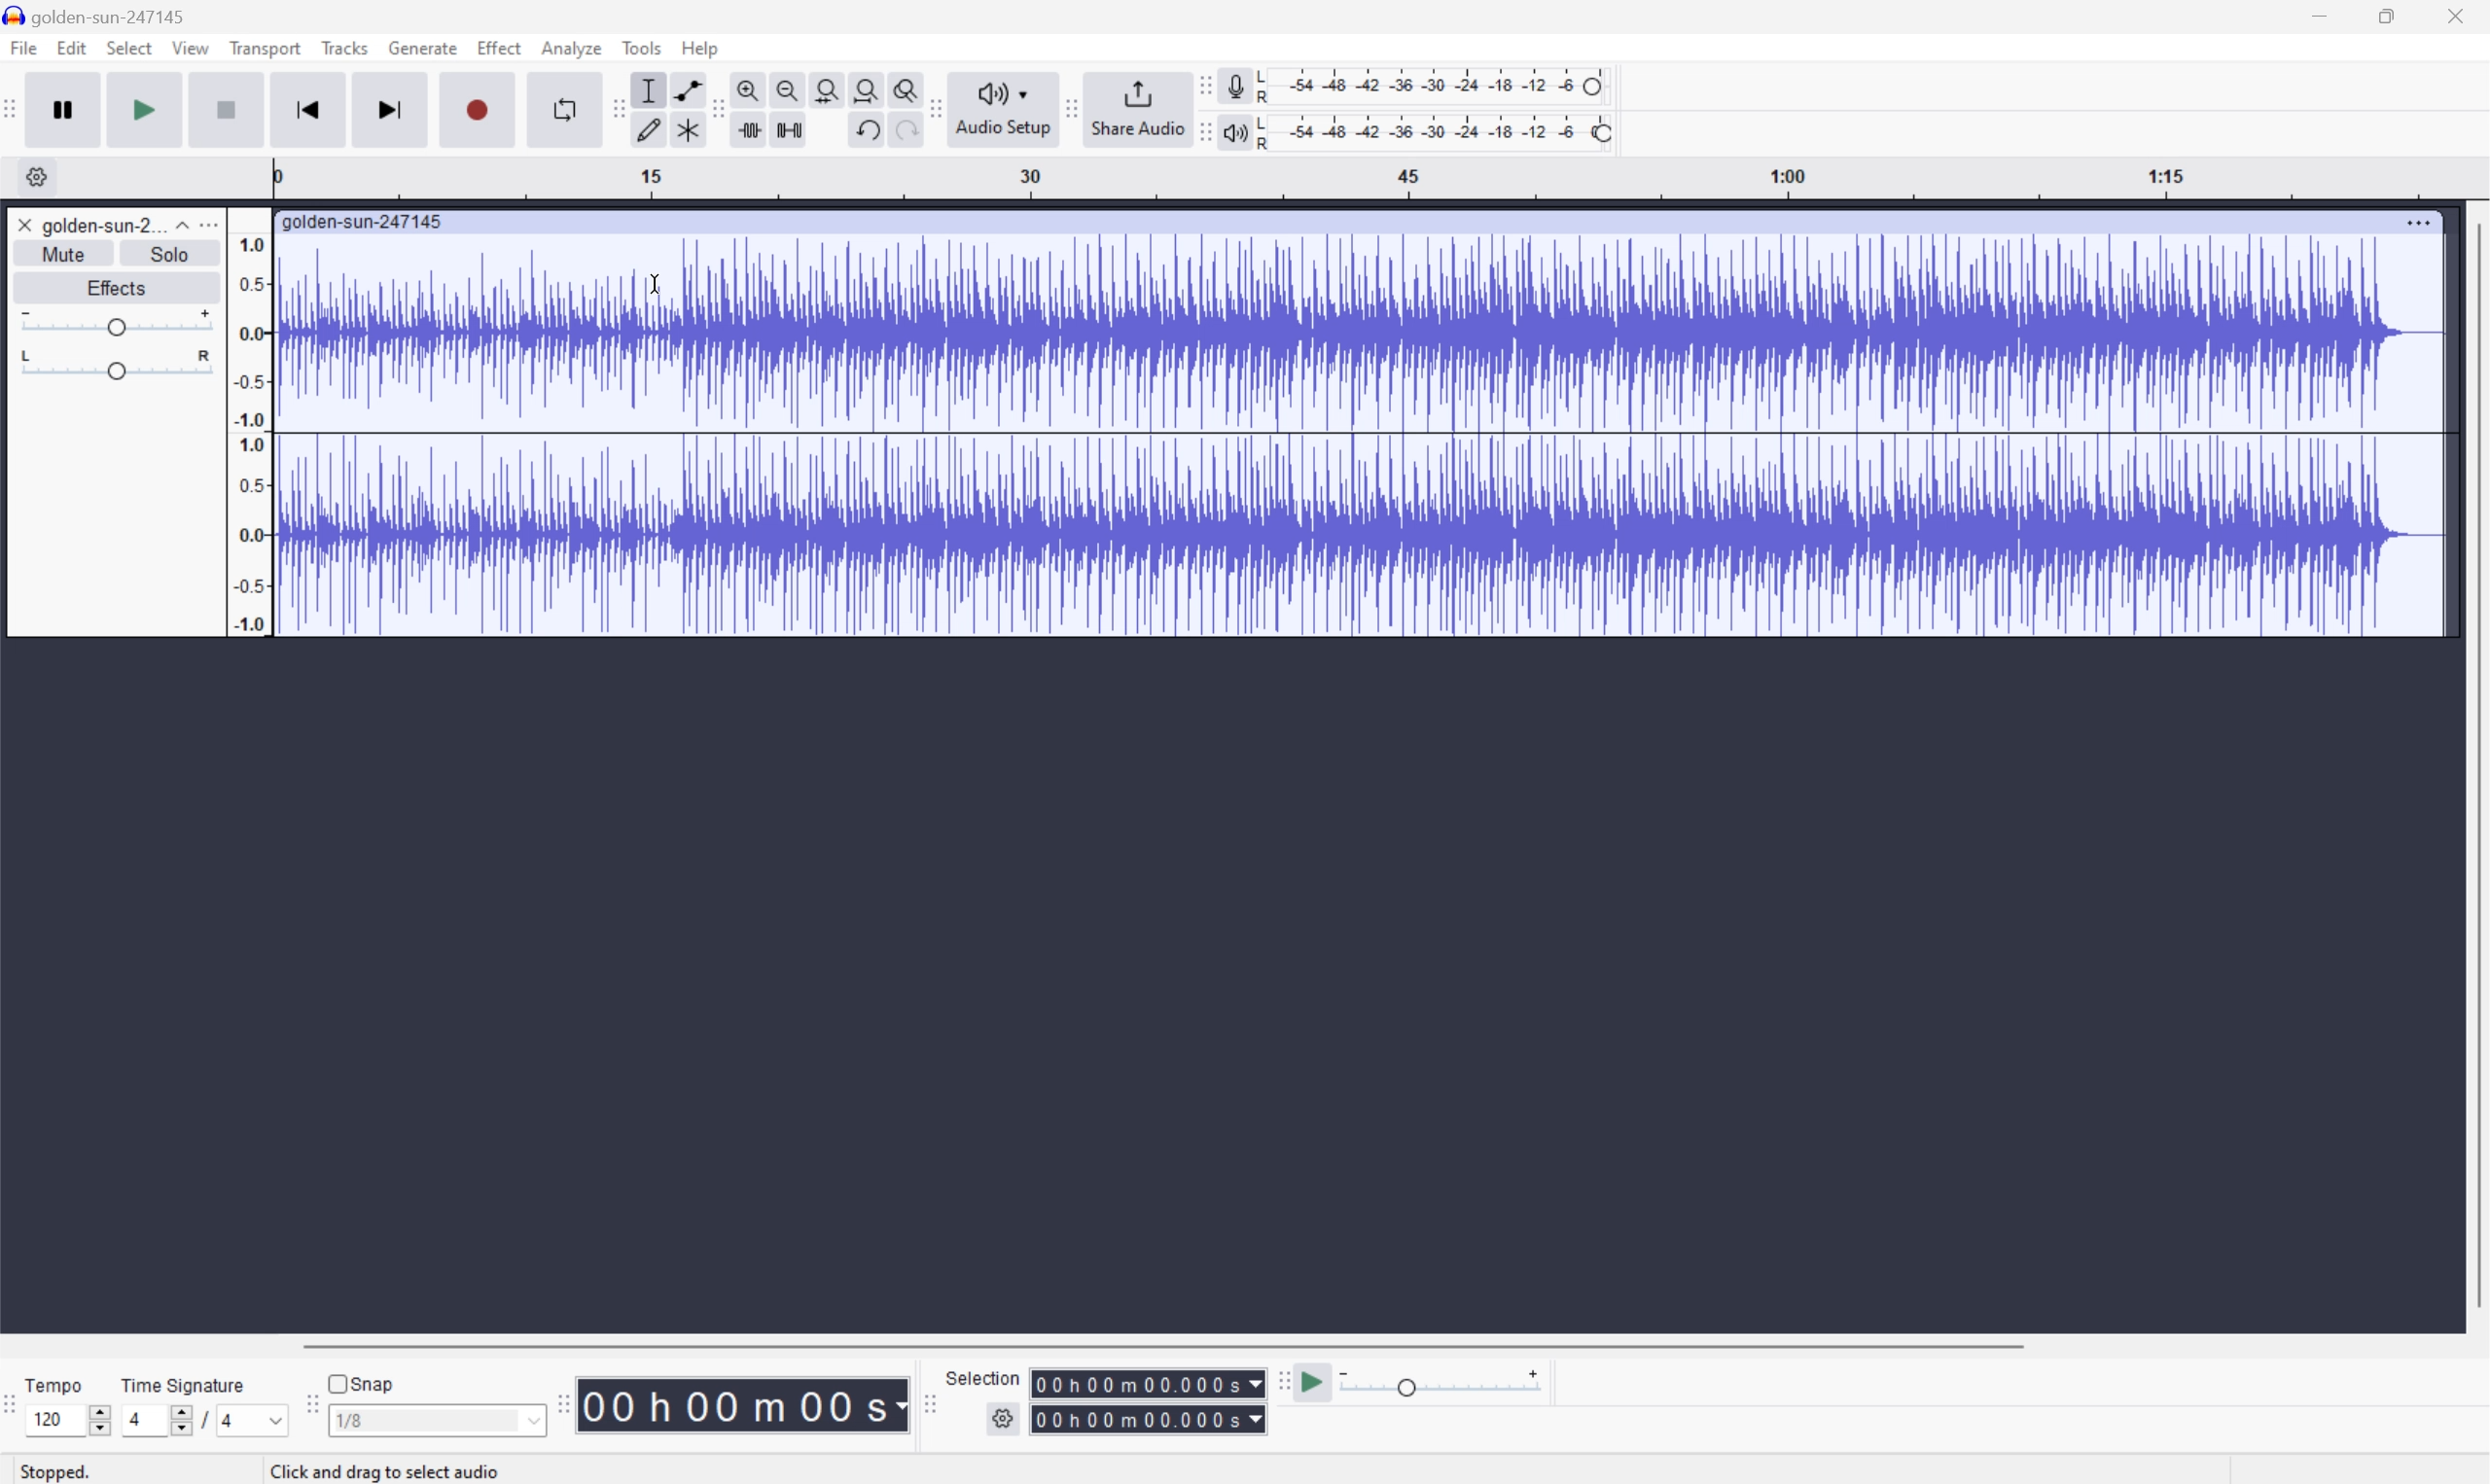  I want to click on 120, so click(47, 1419).